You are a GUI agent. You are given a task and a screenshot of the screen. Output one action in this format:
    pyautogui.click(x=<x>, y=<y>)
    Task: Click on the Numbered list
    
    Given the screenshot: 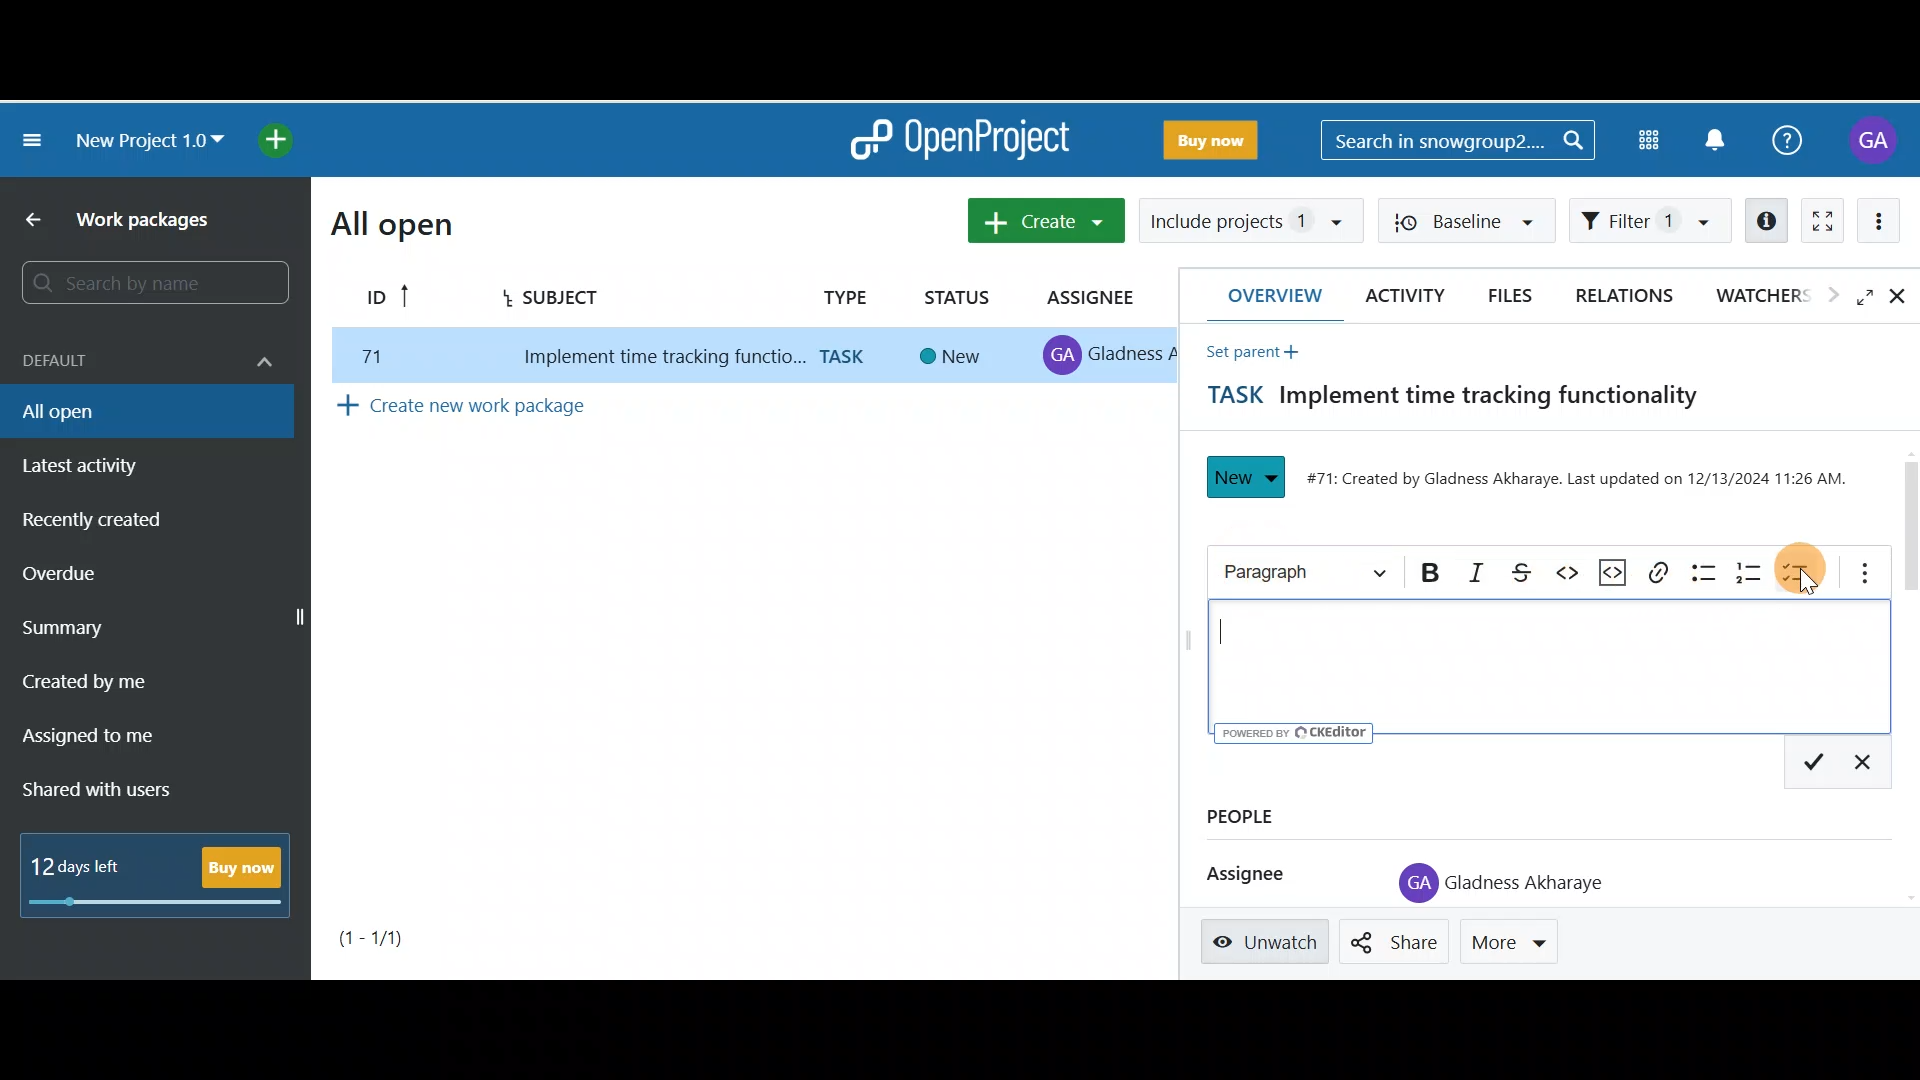 What is the action you would take?
    pyautogui.click(x=1753, y=569)
    